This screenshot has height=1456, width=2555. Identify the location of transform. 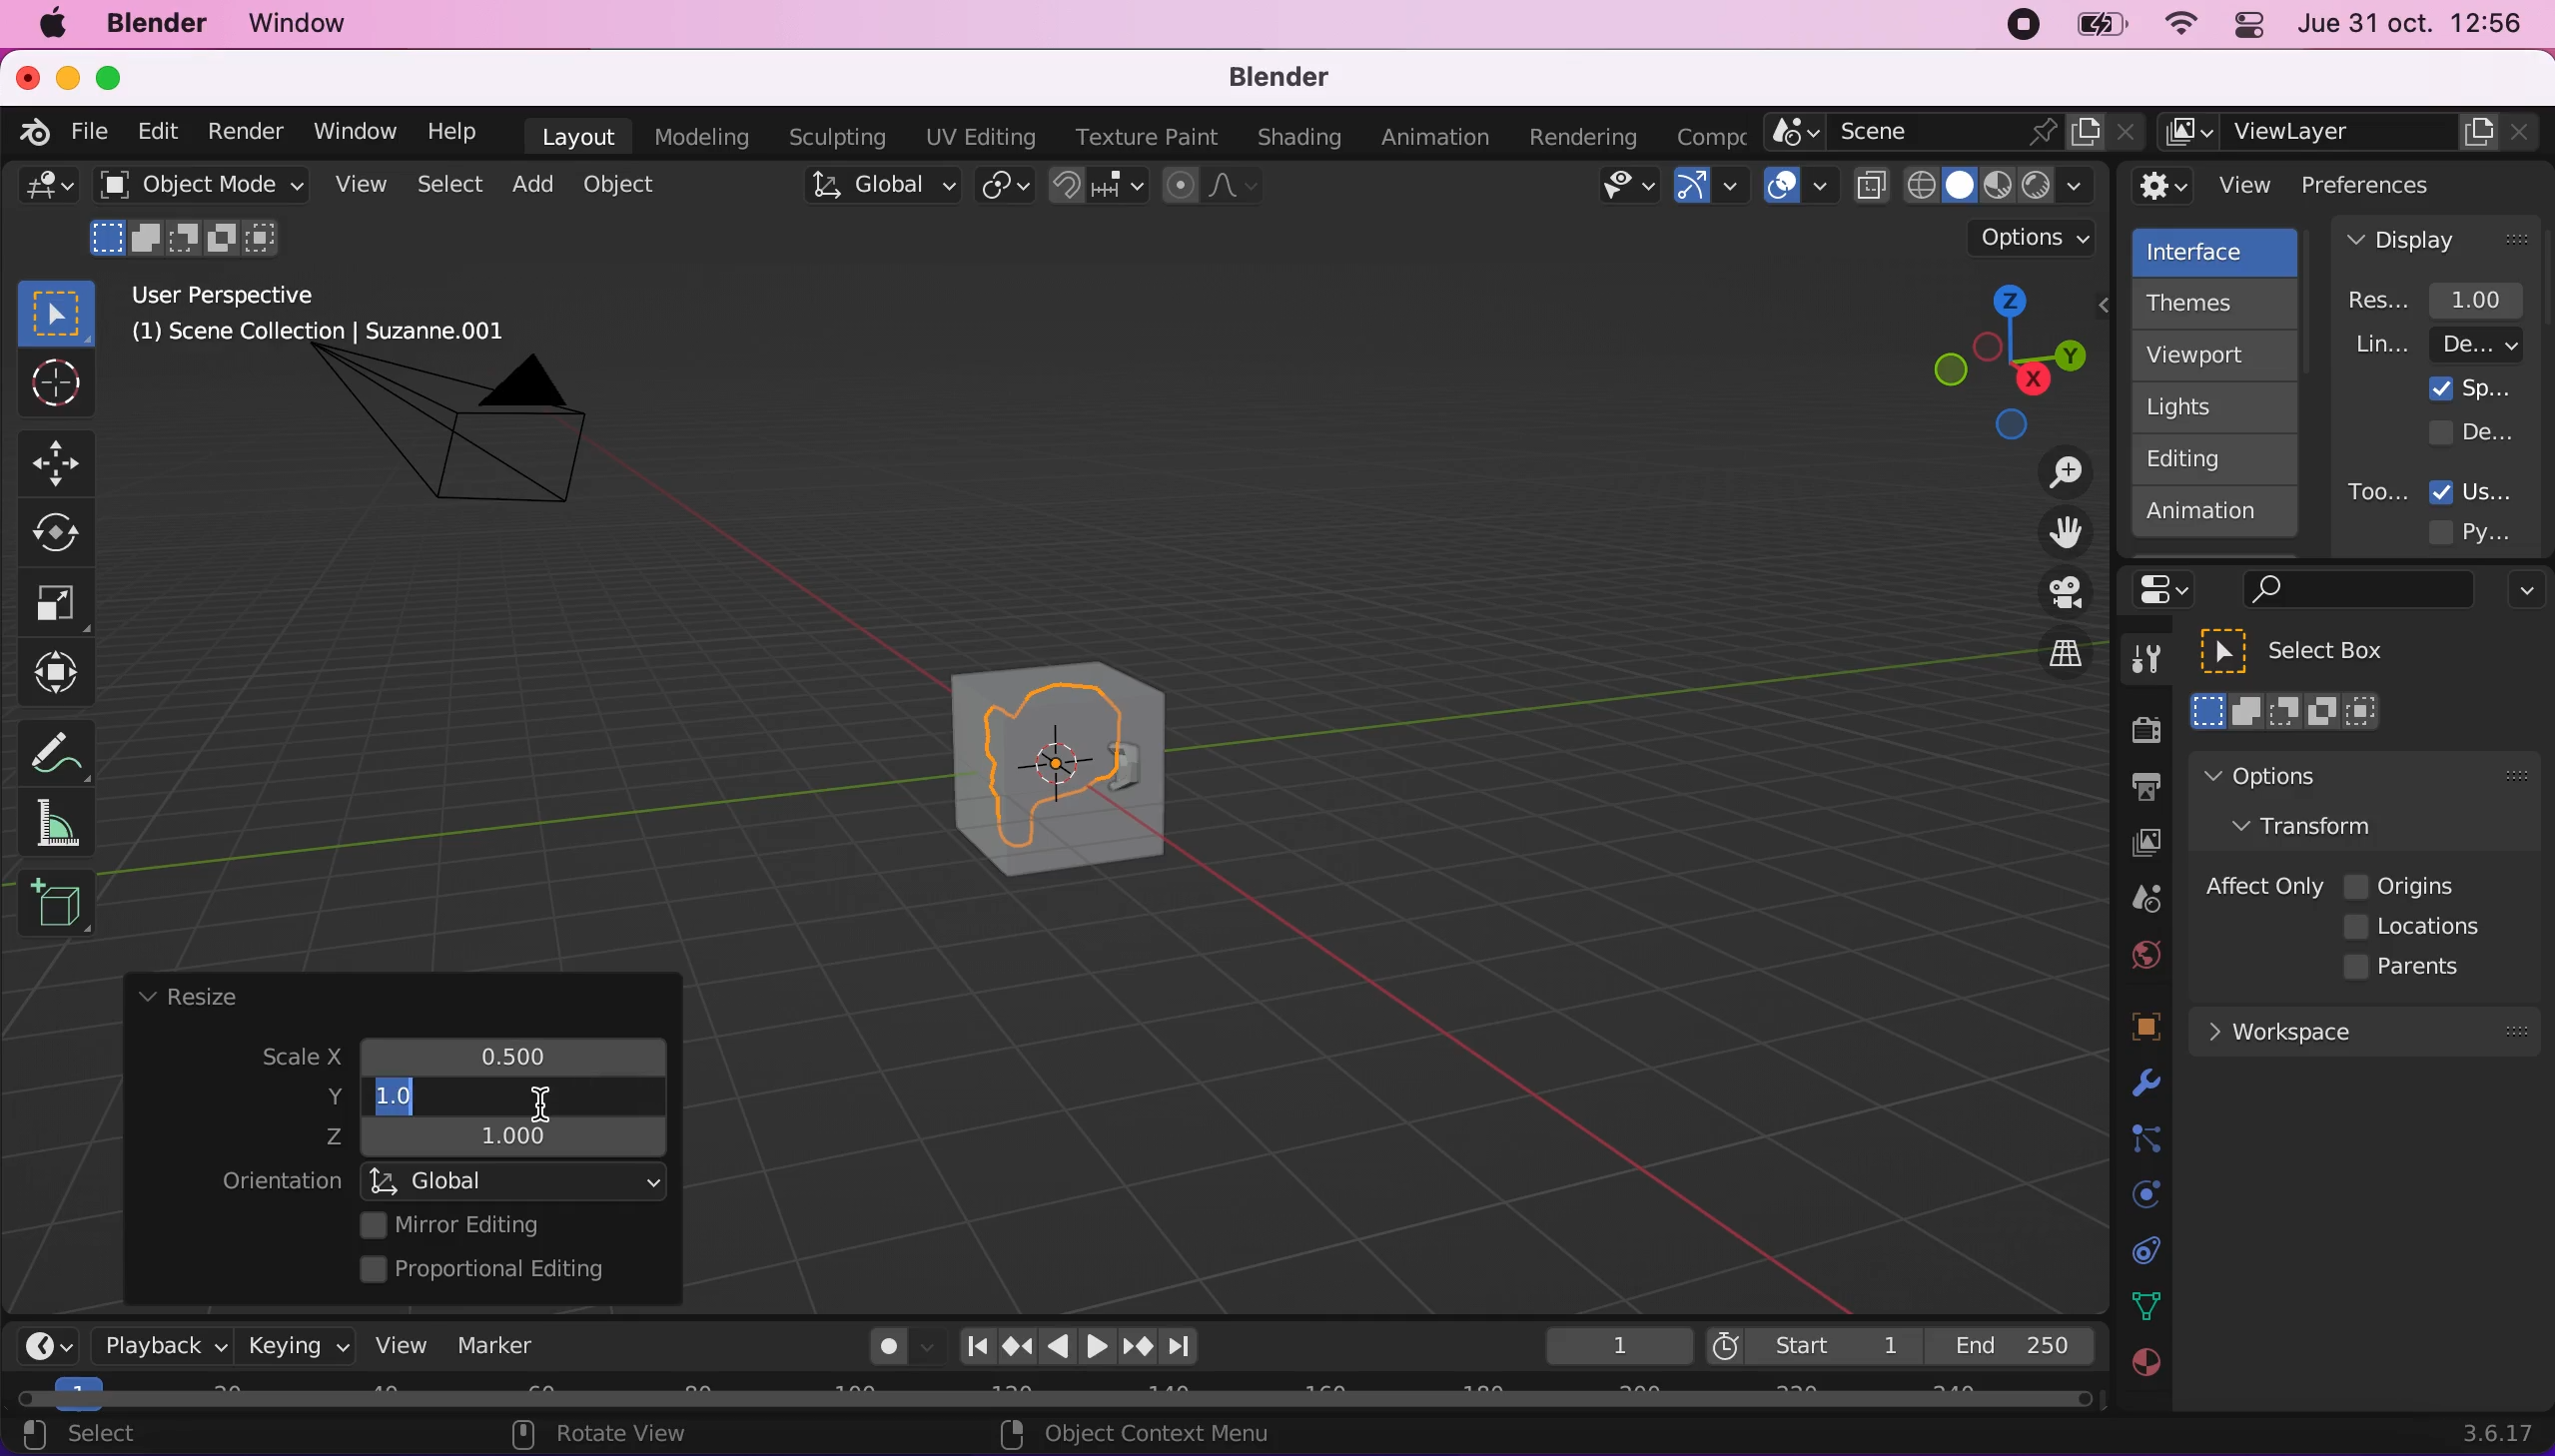
(62, 673).